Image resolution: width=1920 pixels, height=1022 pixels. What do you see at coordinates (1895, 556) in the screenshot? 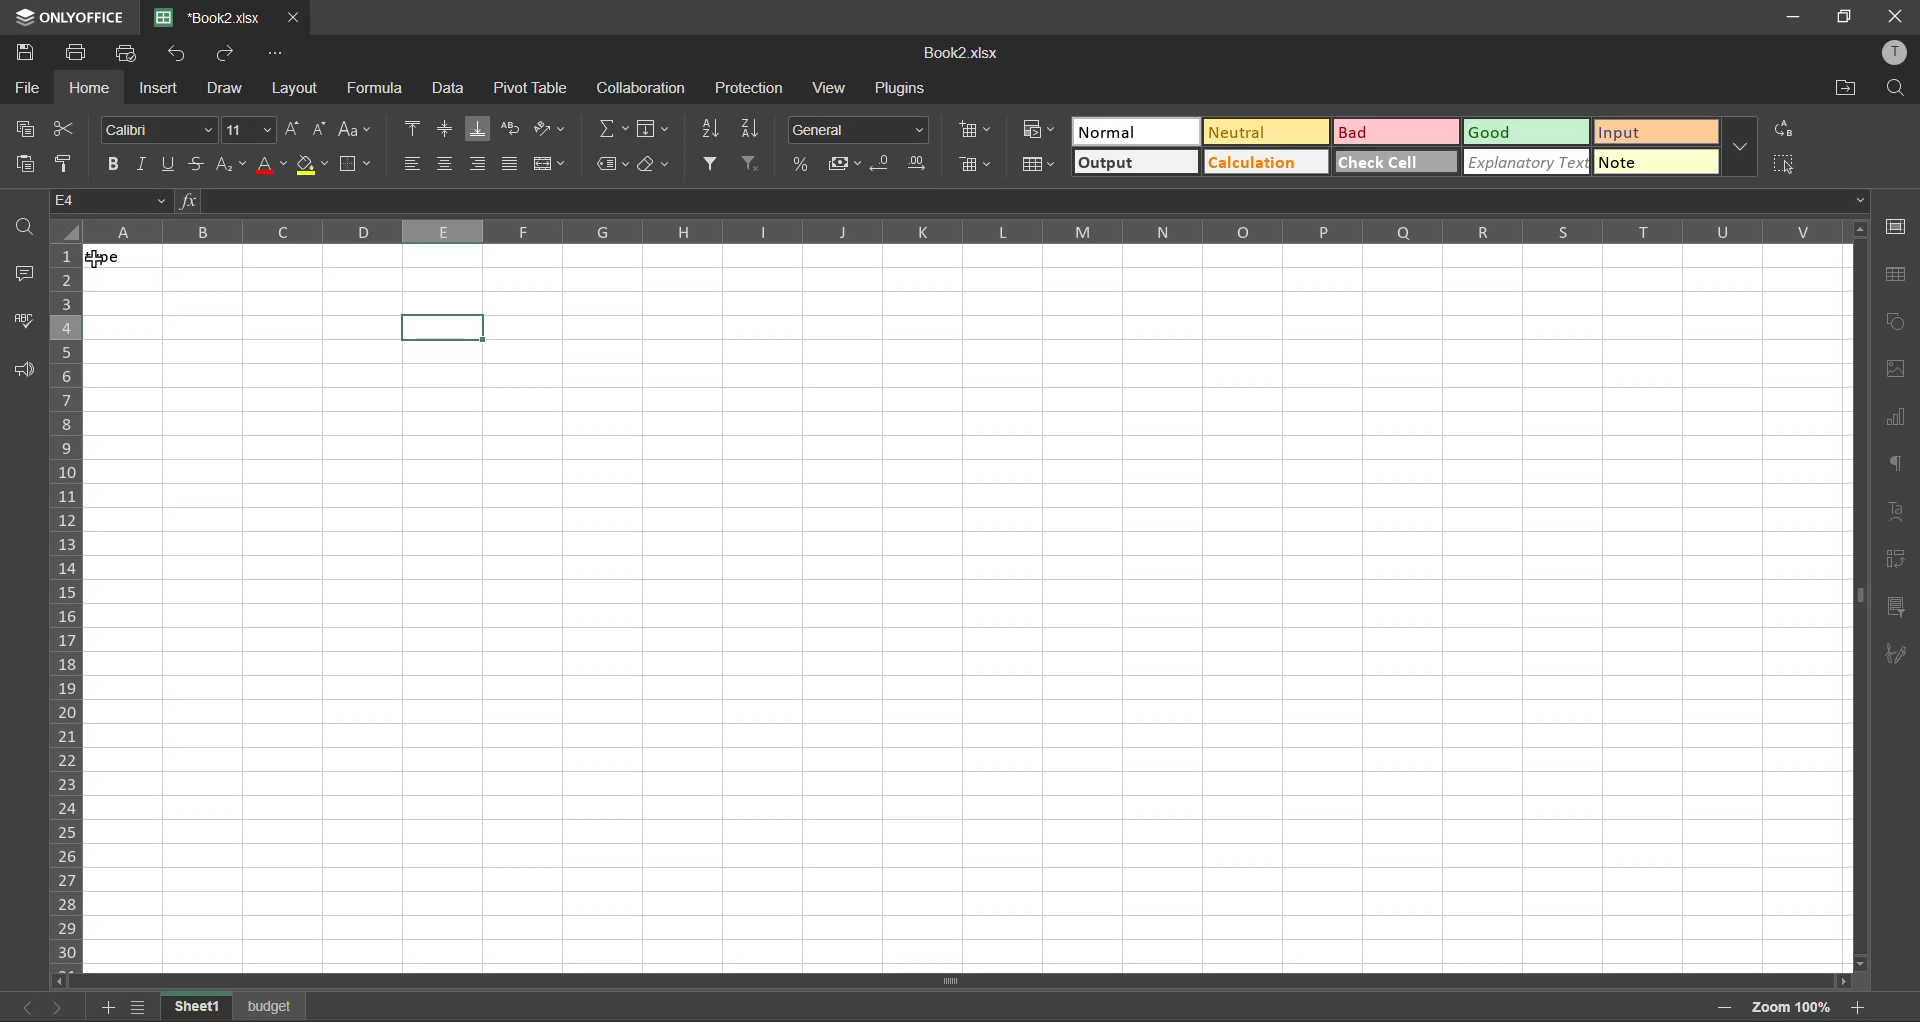
I see `pivot table` at bounding box center [1895, 556].